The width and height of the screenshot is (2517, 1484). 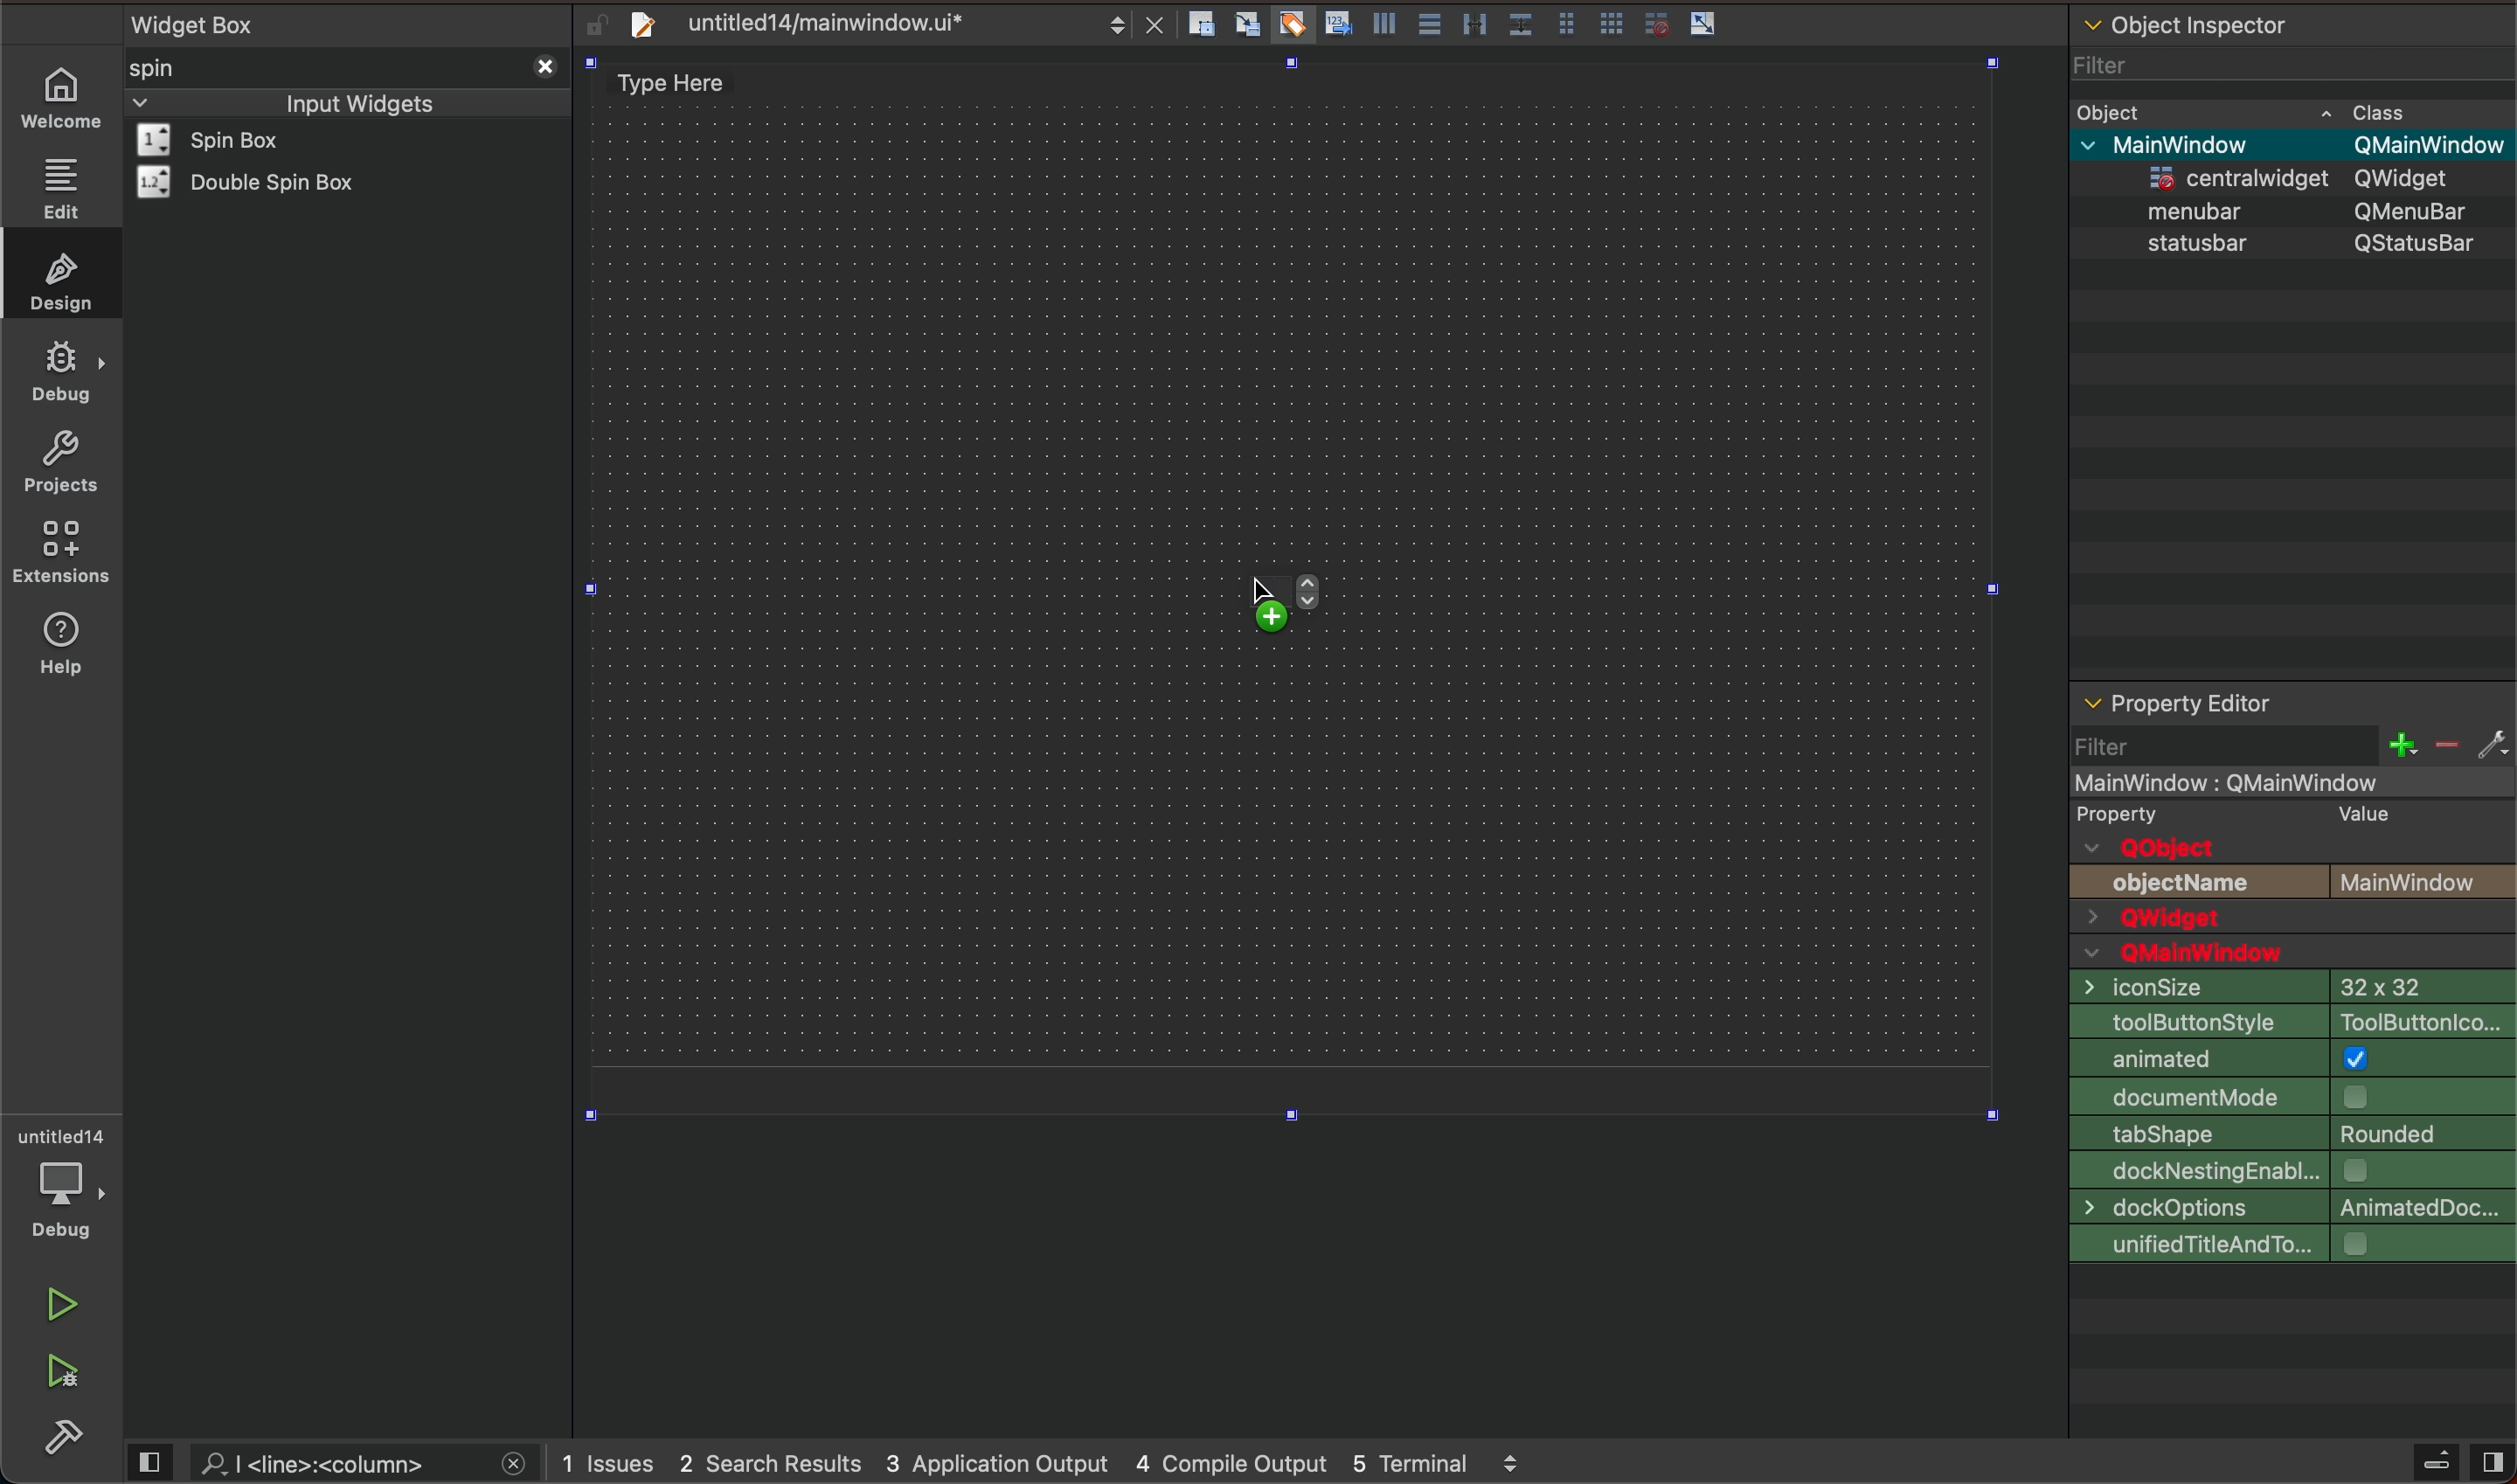 What do you see at coordinates (2426, 882) in the screenshot?
I see `text` at bounding box center [2426, 882].